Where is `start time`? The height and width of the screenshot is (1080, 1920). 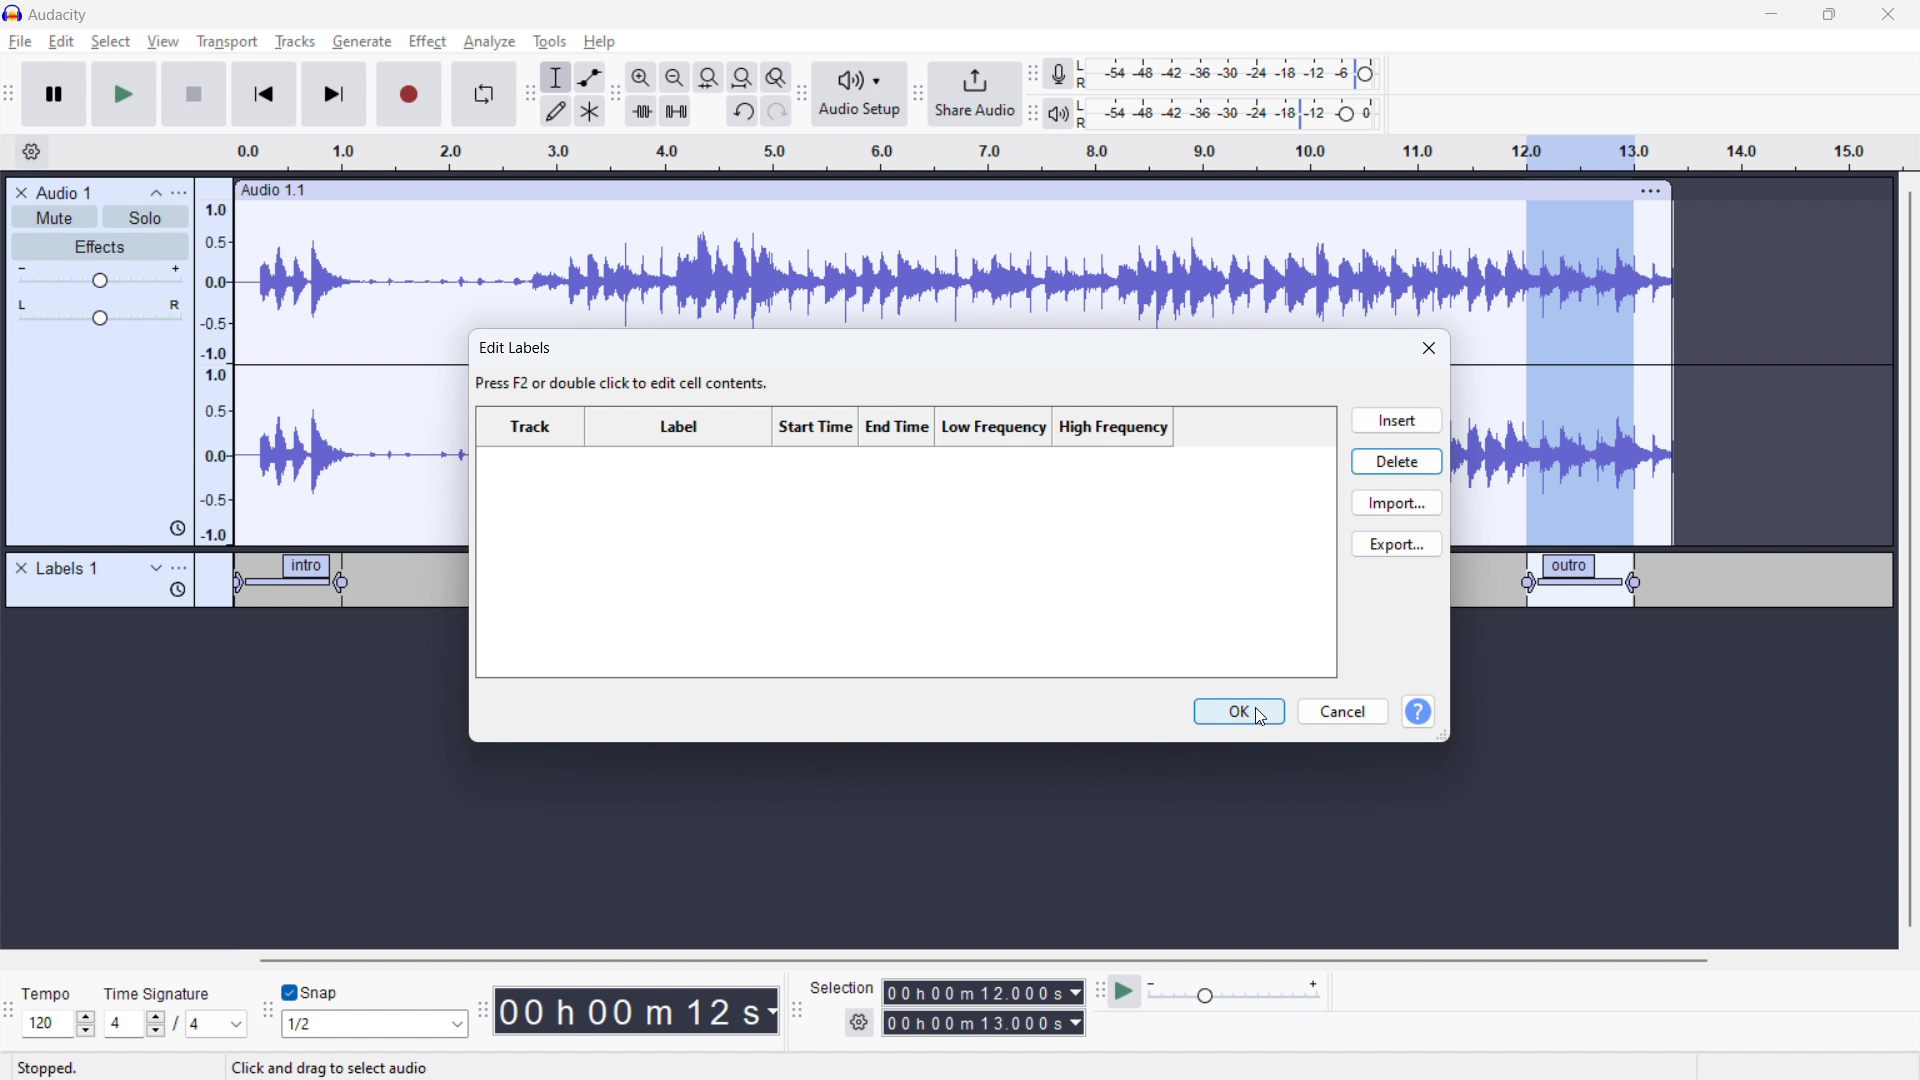
start time is located at coordinates (816, 427).